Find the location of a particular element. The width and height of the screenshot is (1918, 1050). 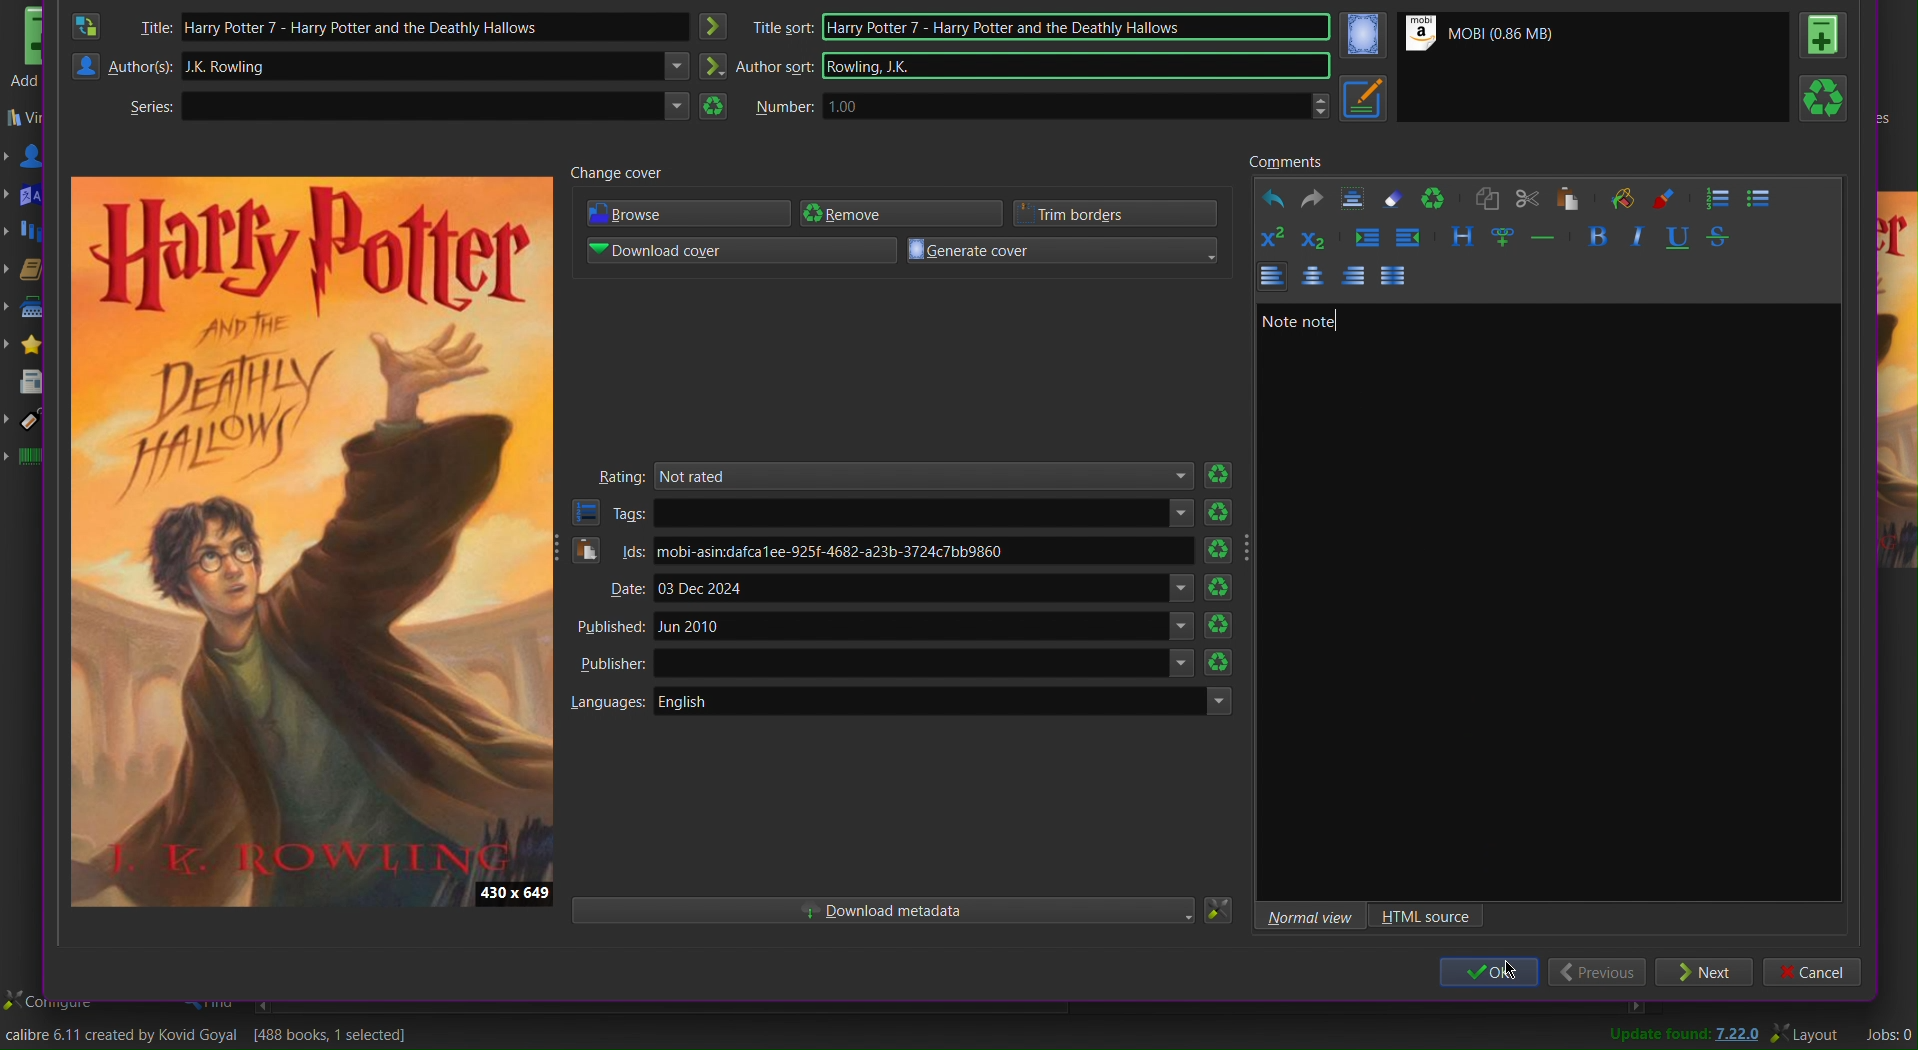

Cover is located at coordinates (1363, 37).